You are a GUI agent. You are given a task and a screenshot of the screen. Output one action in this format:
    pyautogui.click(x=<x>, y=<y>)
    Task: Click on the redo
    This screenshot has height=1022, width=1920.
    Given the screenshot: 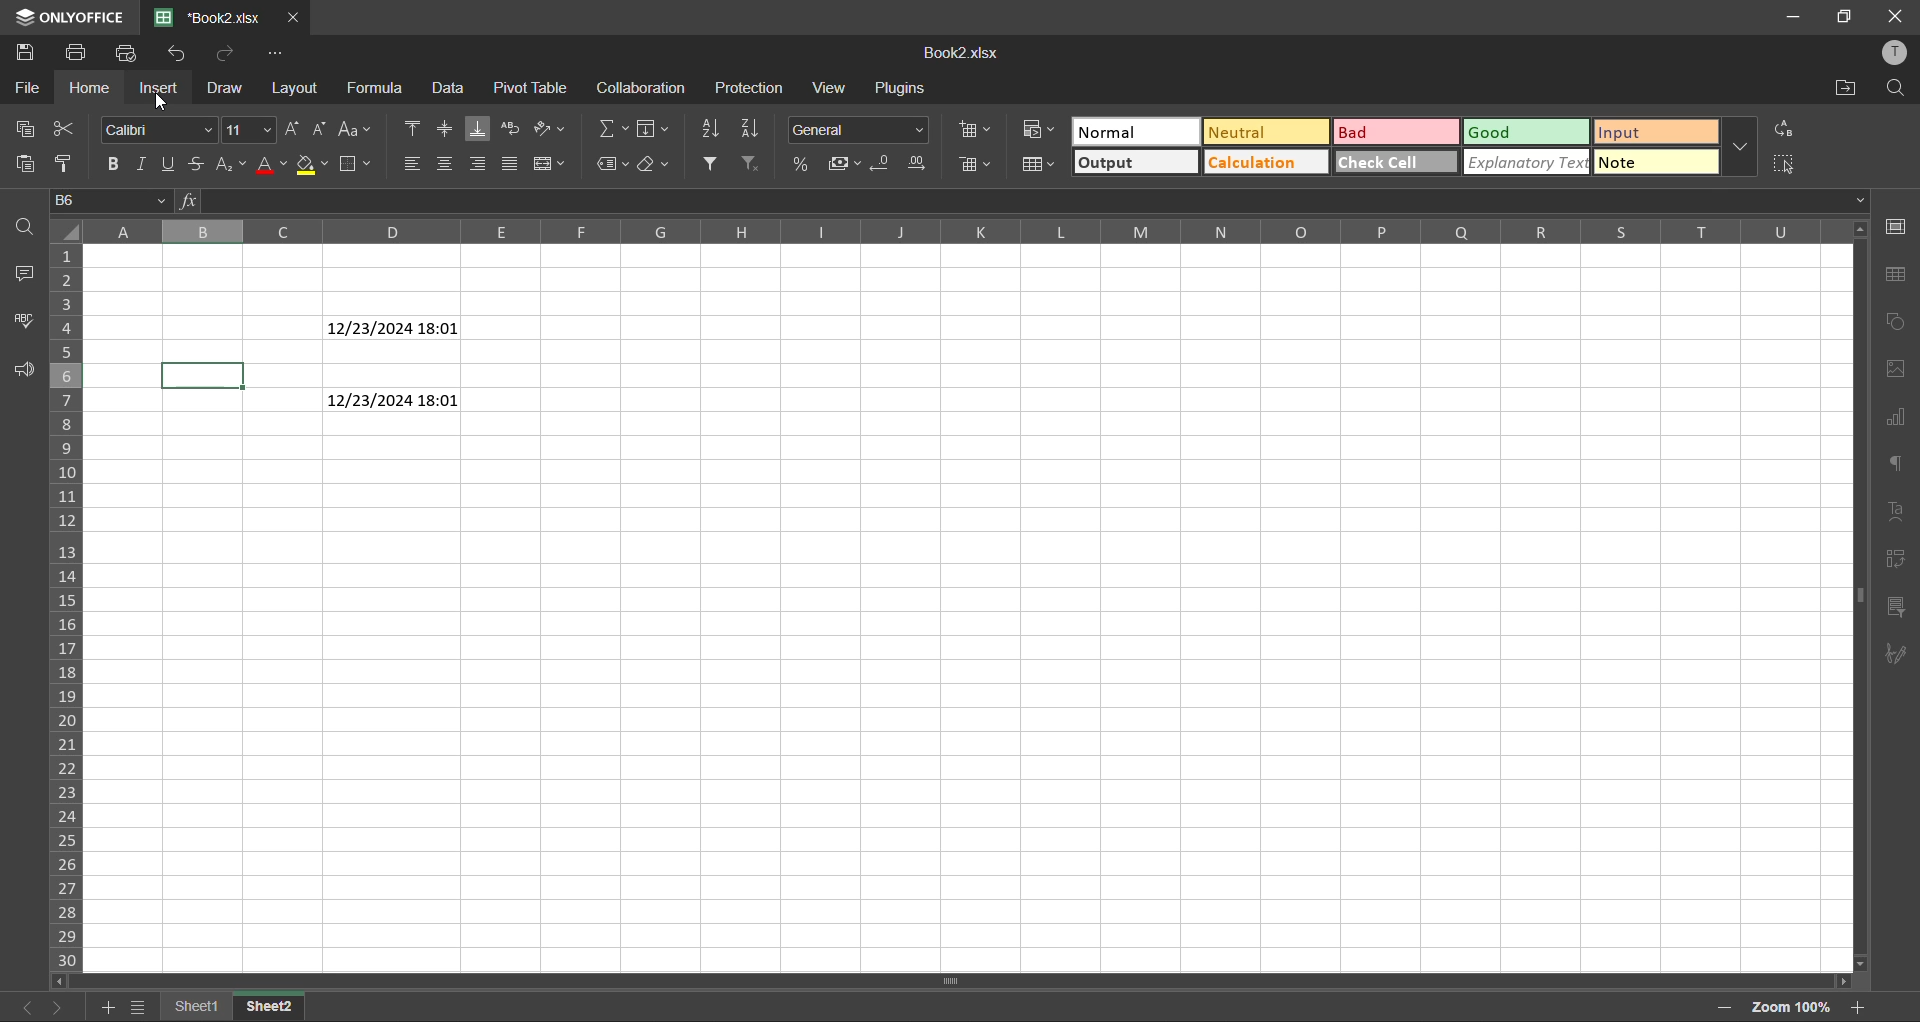 What is the action you would take?
    pyautogui.click(x=180, y=55)
    